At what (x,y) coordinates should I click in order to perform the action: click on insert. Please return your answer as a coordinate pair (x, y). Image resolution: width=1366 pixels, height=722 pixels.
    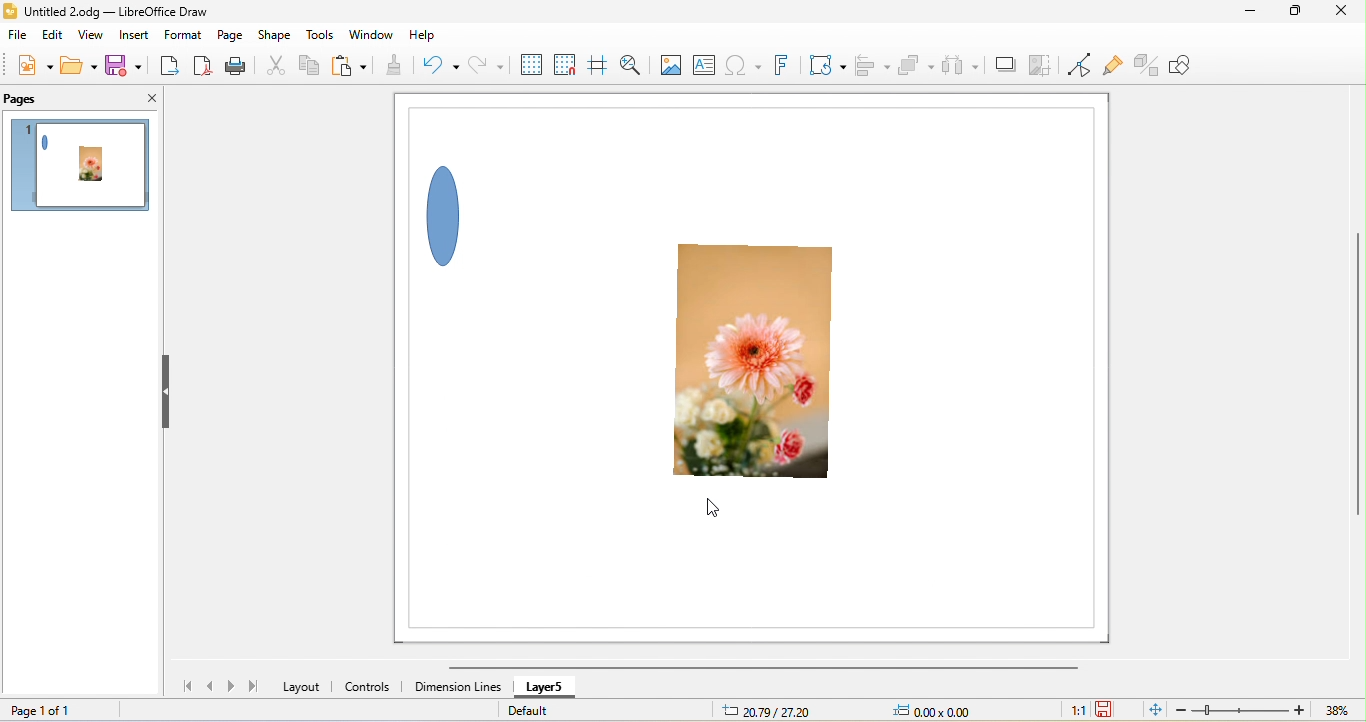
    Looking at the image, I should click on (133, 34).